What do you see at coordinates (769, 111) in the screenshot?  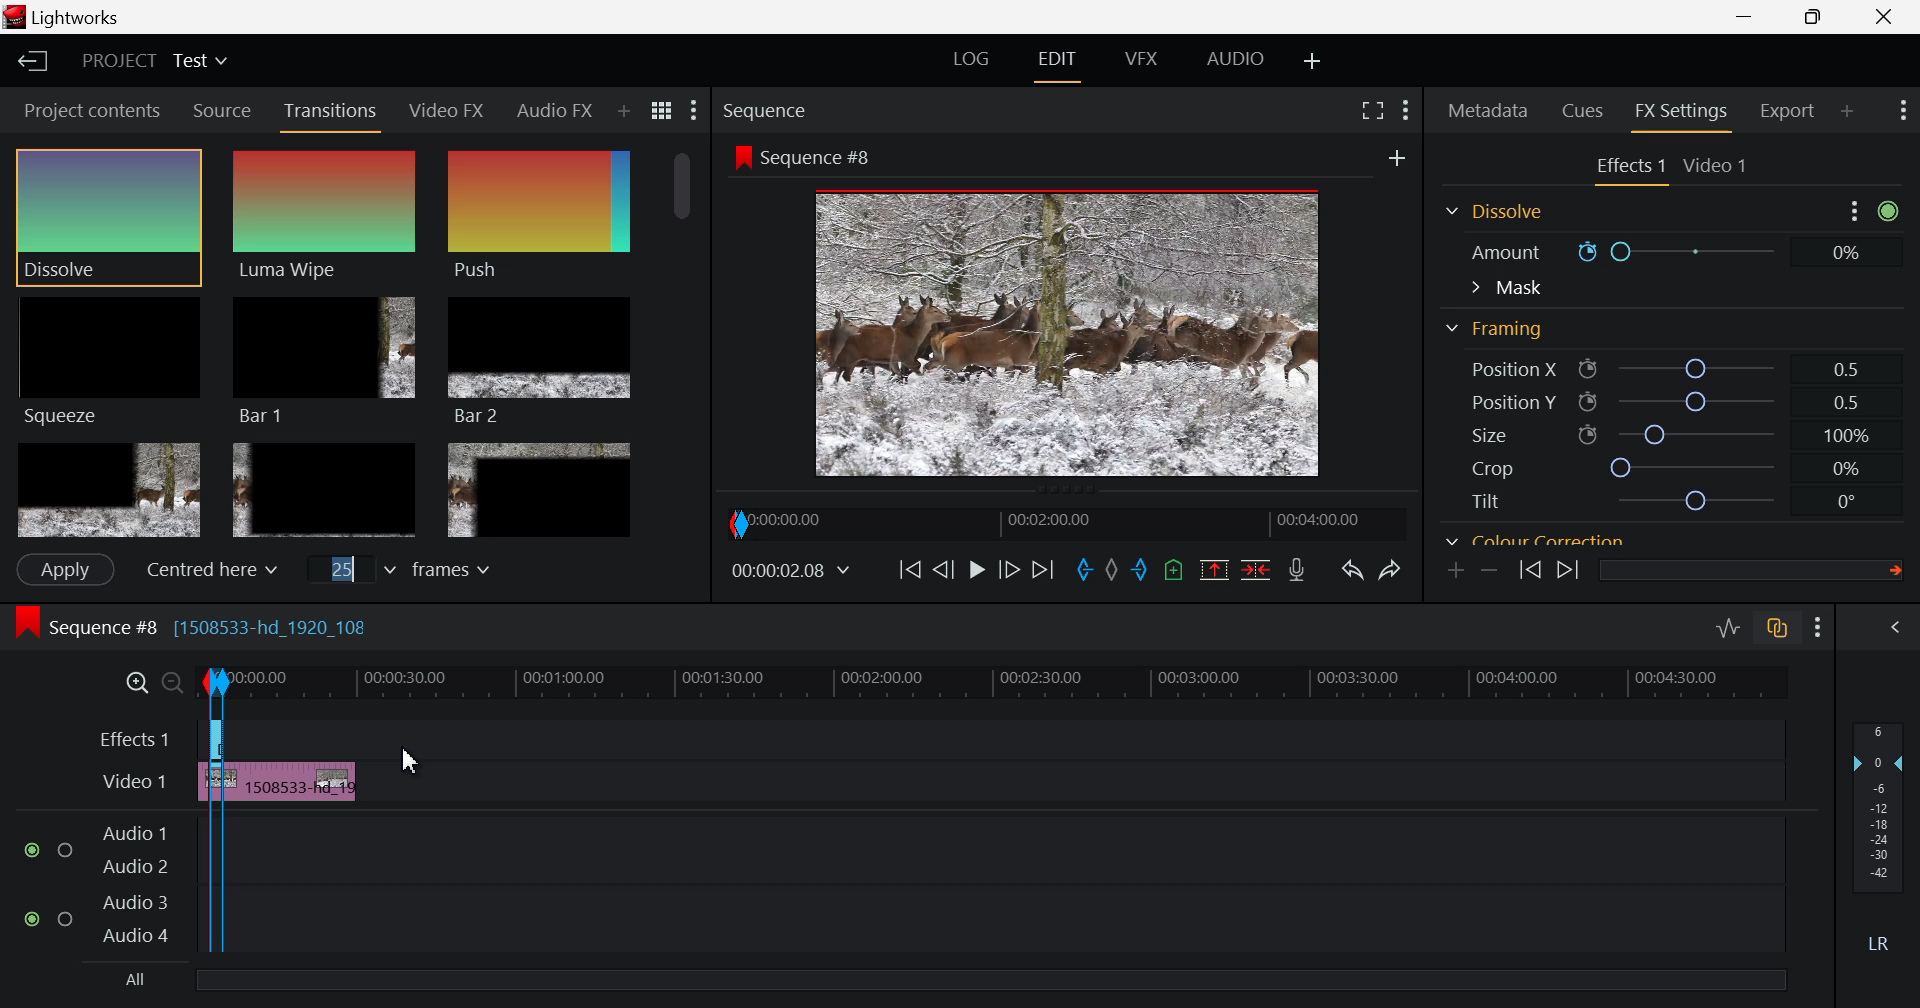 I see `Sequence ` at bounding box center [769, 111].